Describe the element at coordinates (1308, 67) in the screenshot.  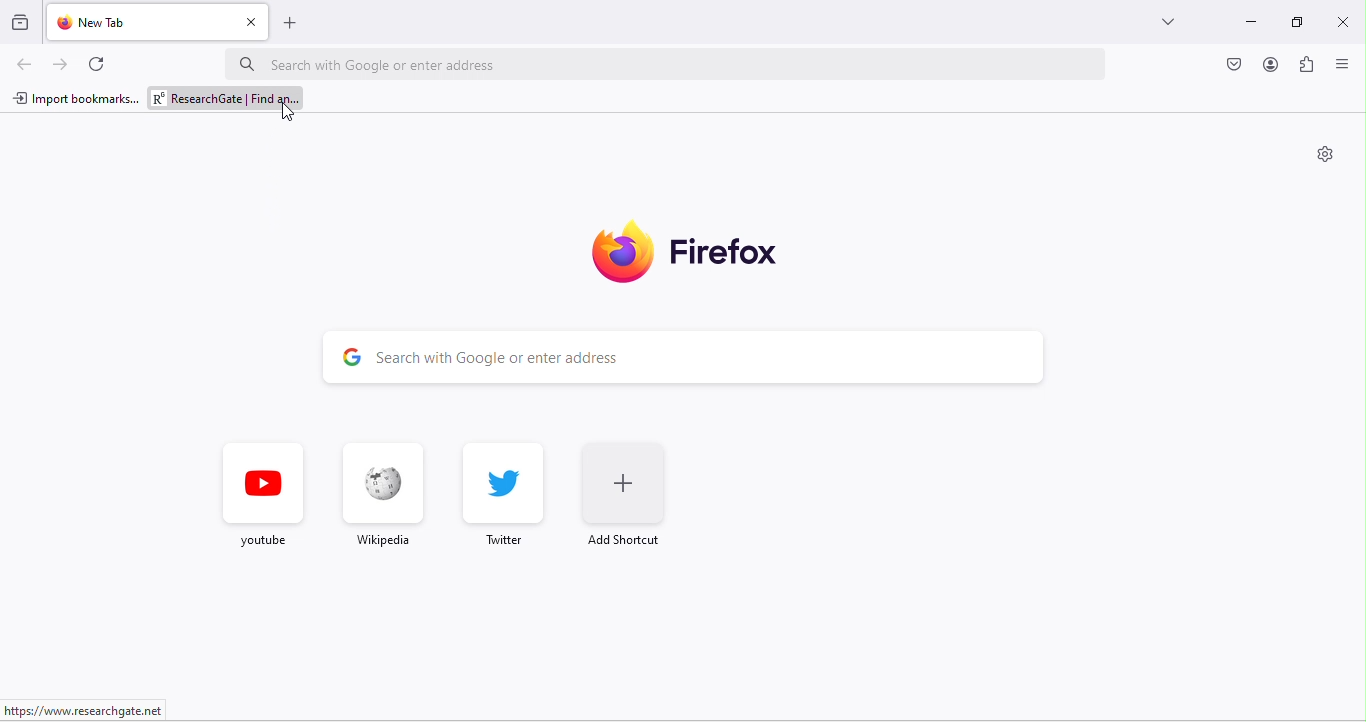
I see `extension` at that location.